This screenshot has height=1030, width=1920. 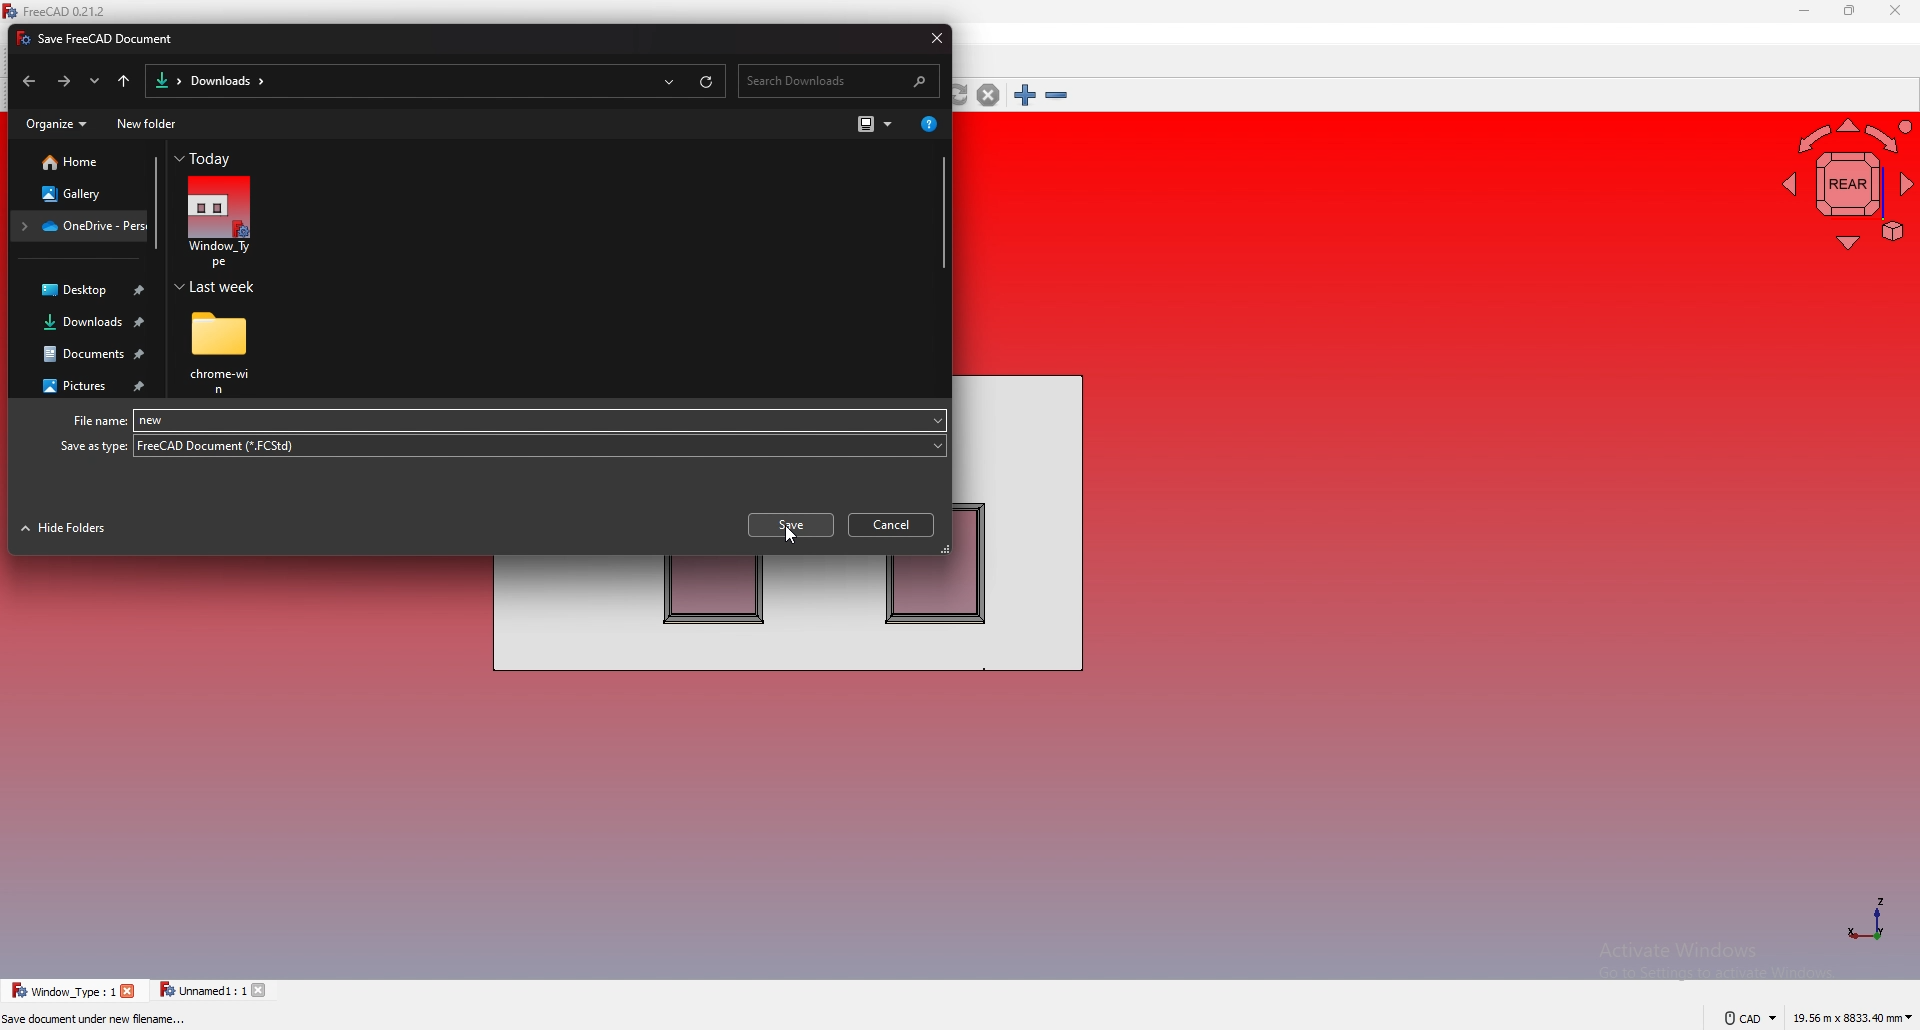 What do you see at coordinates (94, 422) in the screenshot?
I see `file name:` at bounding box center [94, 422].